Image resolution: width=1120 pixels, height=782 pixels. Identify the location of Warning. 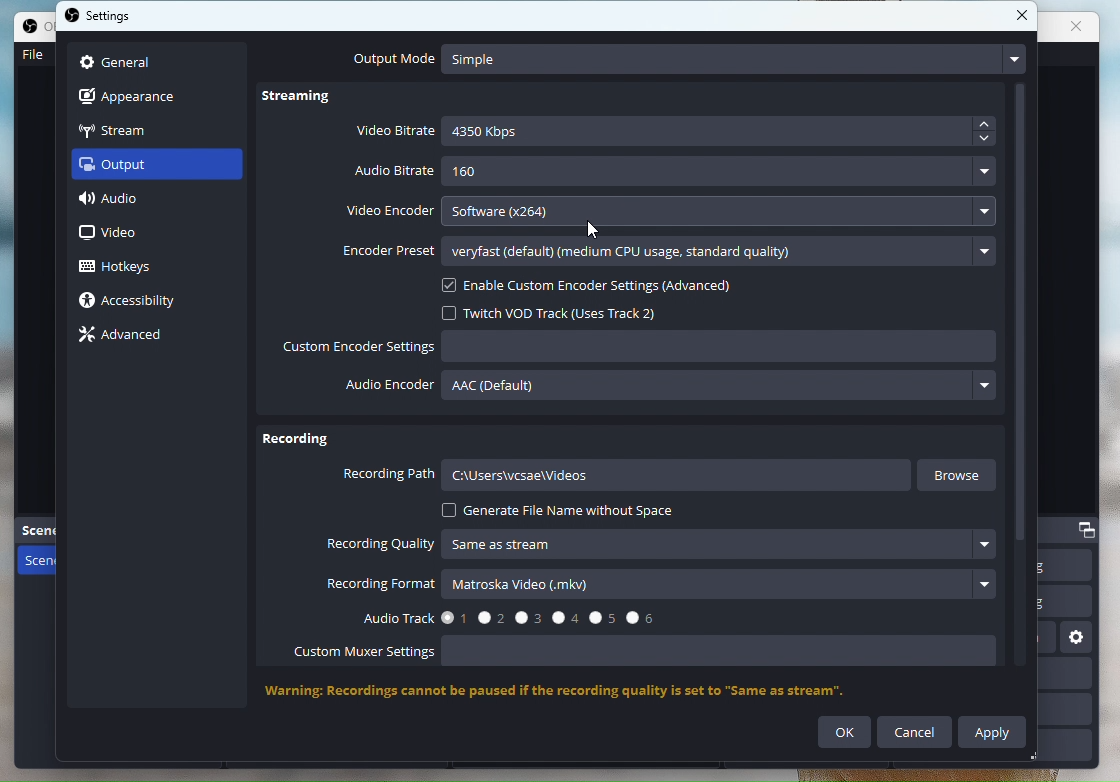
(576, 692).